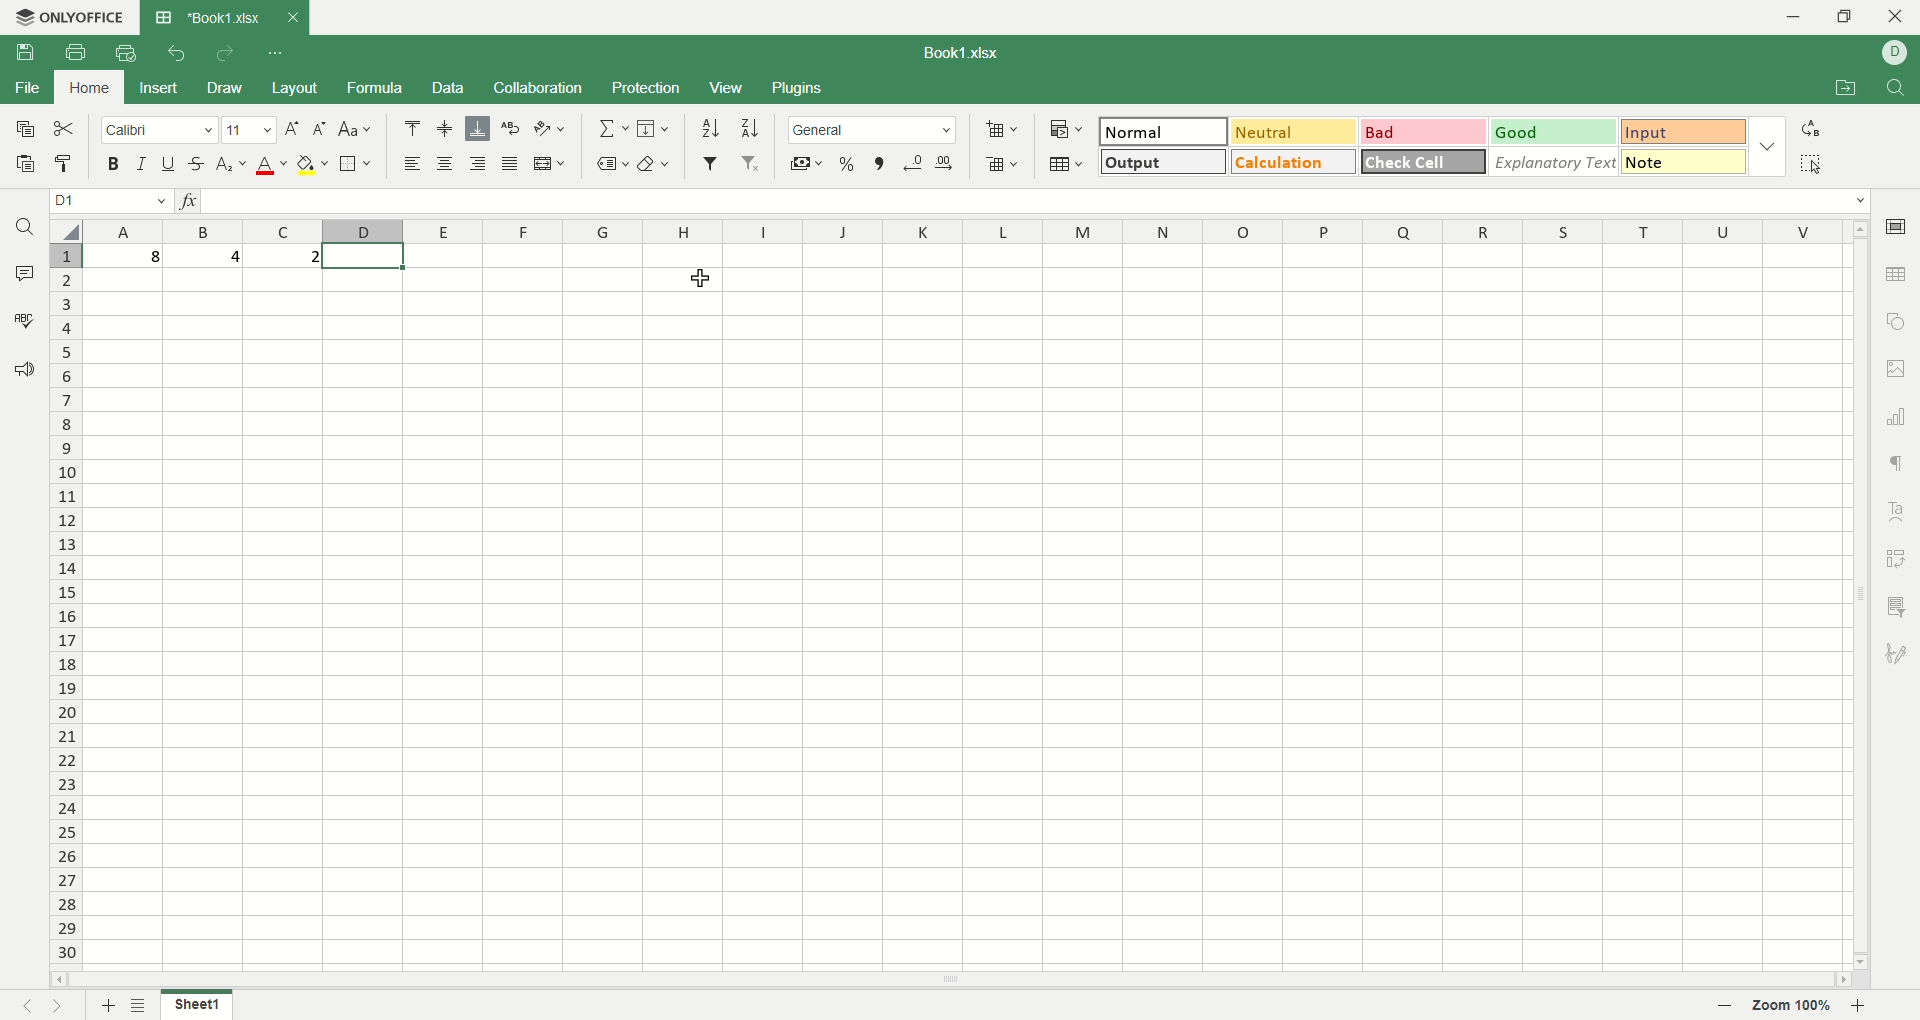 The image size is (1920, 1020). I want to click on strikethrough, so click(199, 164).